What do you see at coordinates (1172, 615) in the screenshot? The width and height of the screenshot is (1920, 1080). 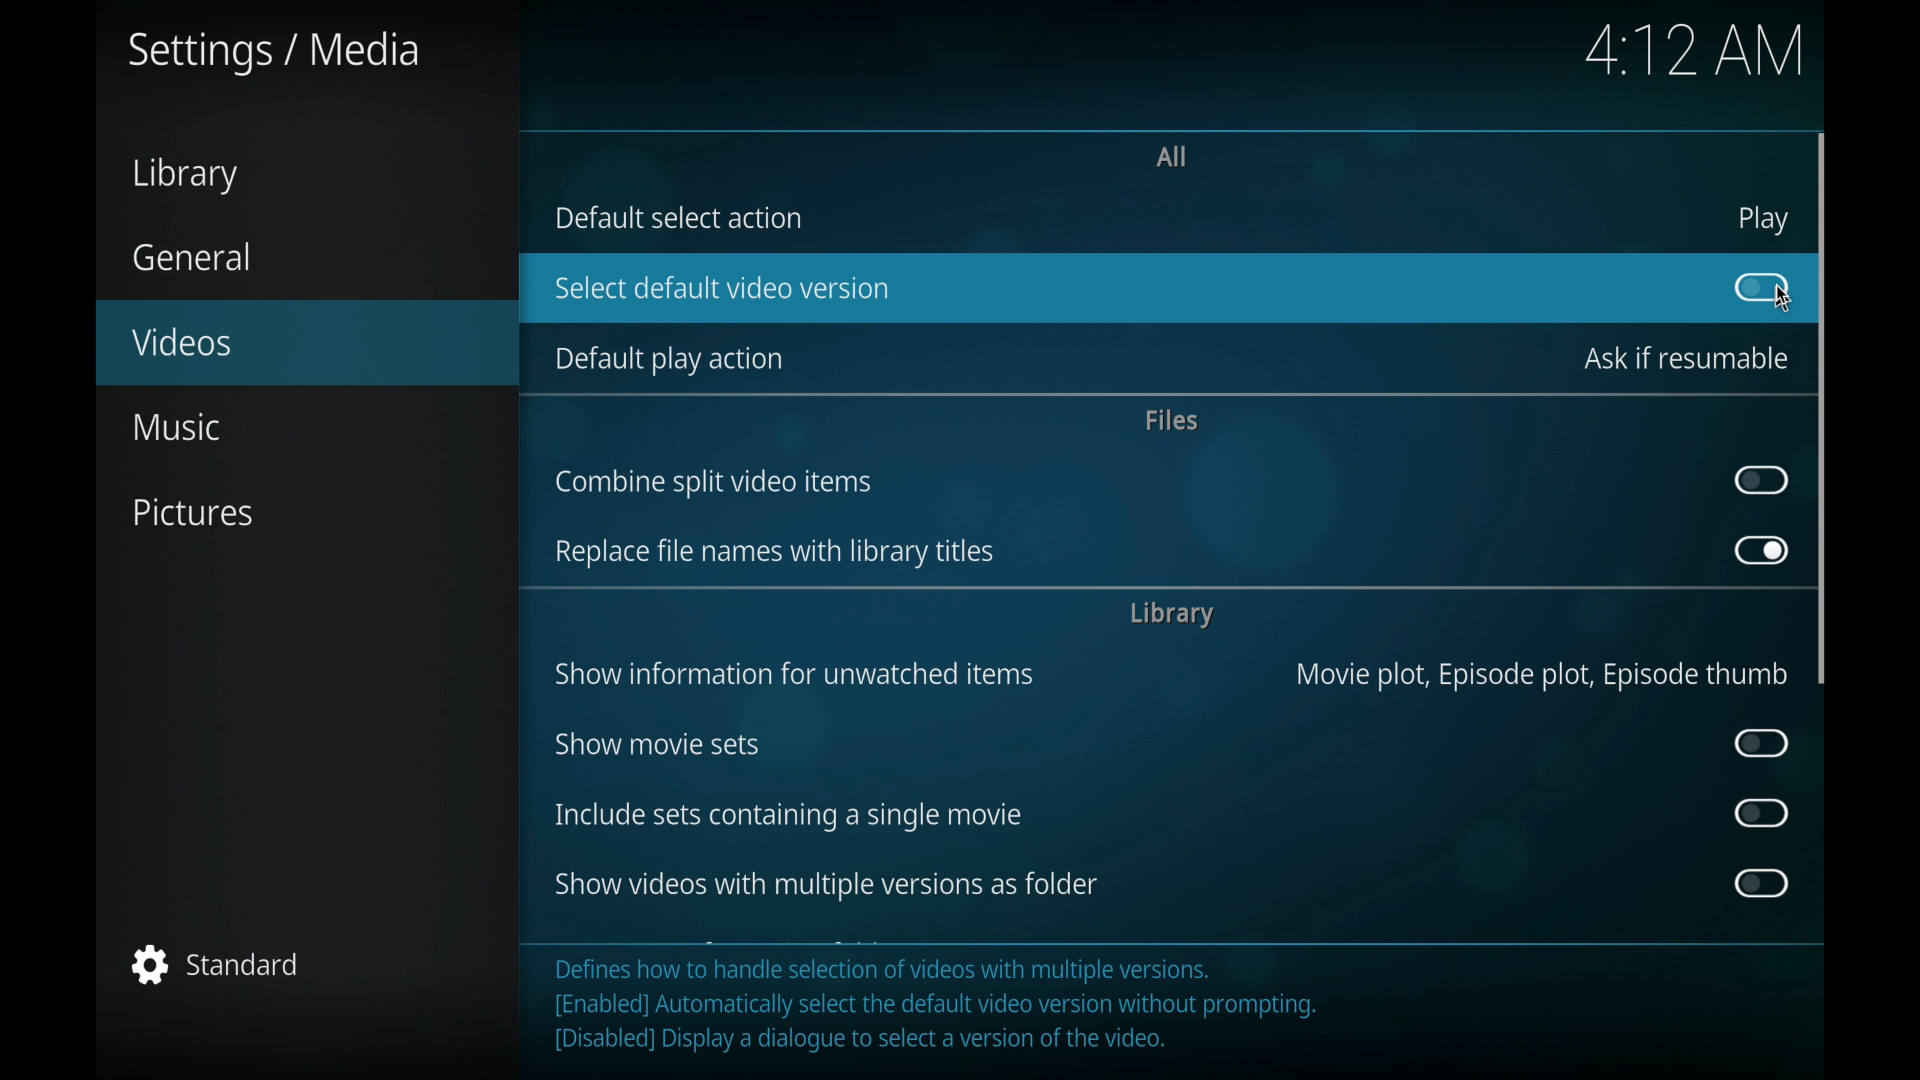 I see `library` at bounding box center [1172, 615].